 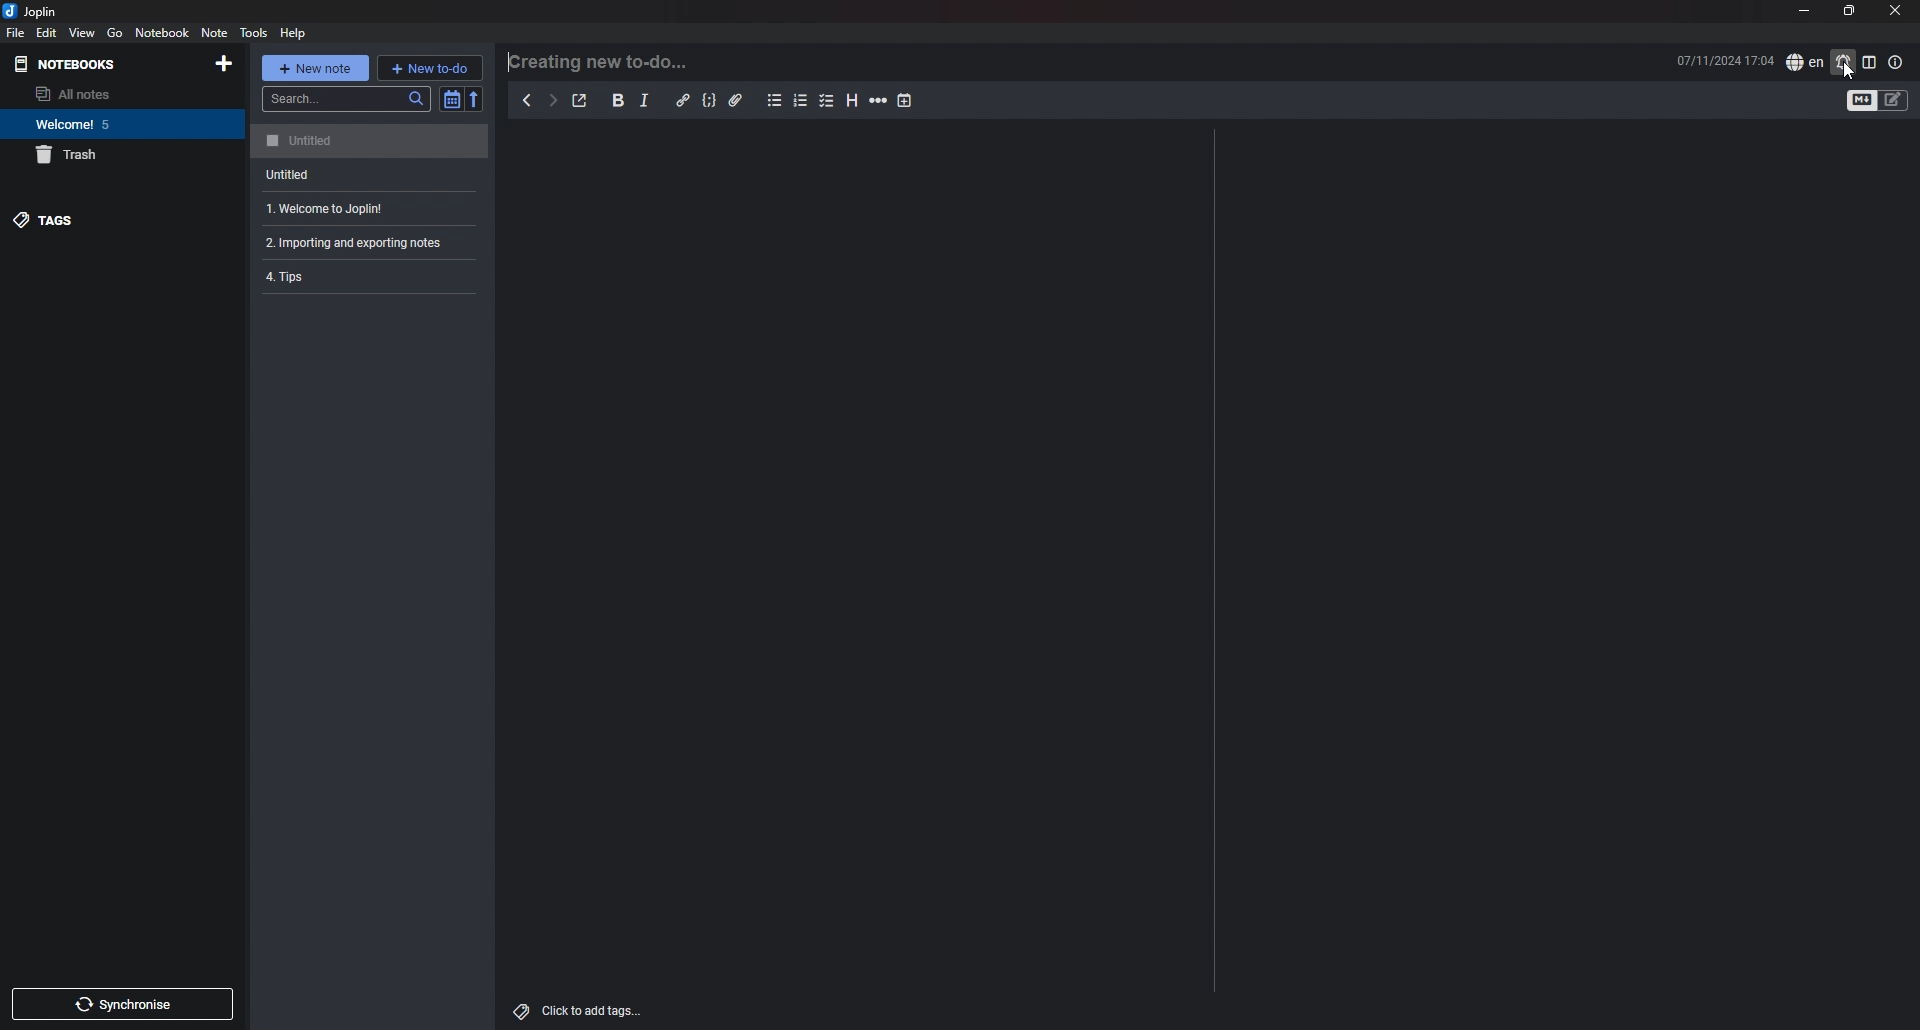 What do you see at coordinates (115, 33) in the screenshot?
I see `go` at bounding box center [115, 33].